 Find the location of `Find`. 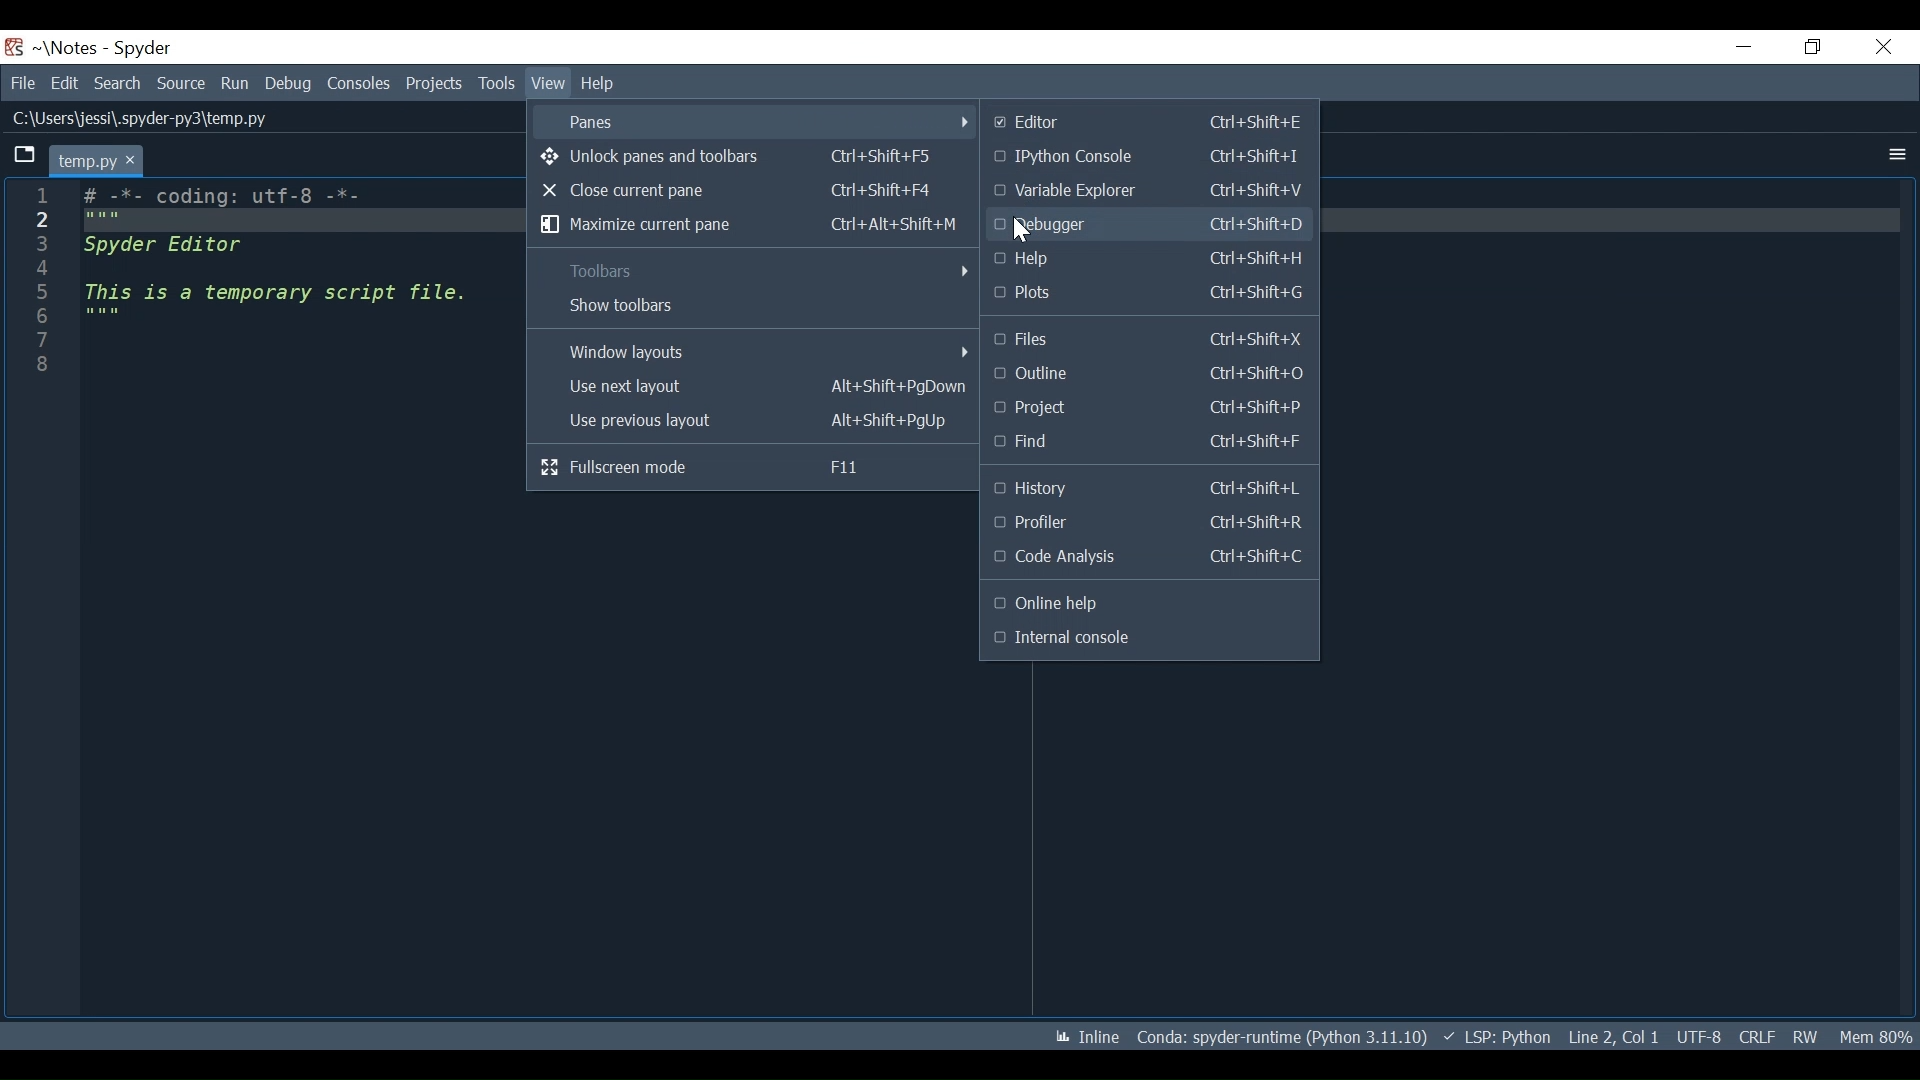

Find is located at coordinates (1148, 441).